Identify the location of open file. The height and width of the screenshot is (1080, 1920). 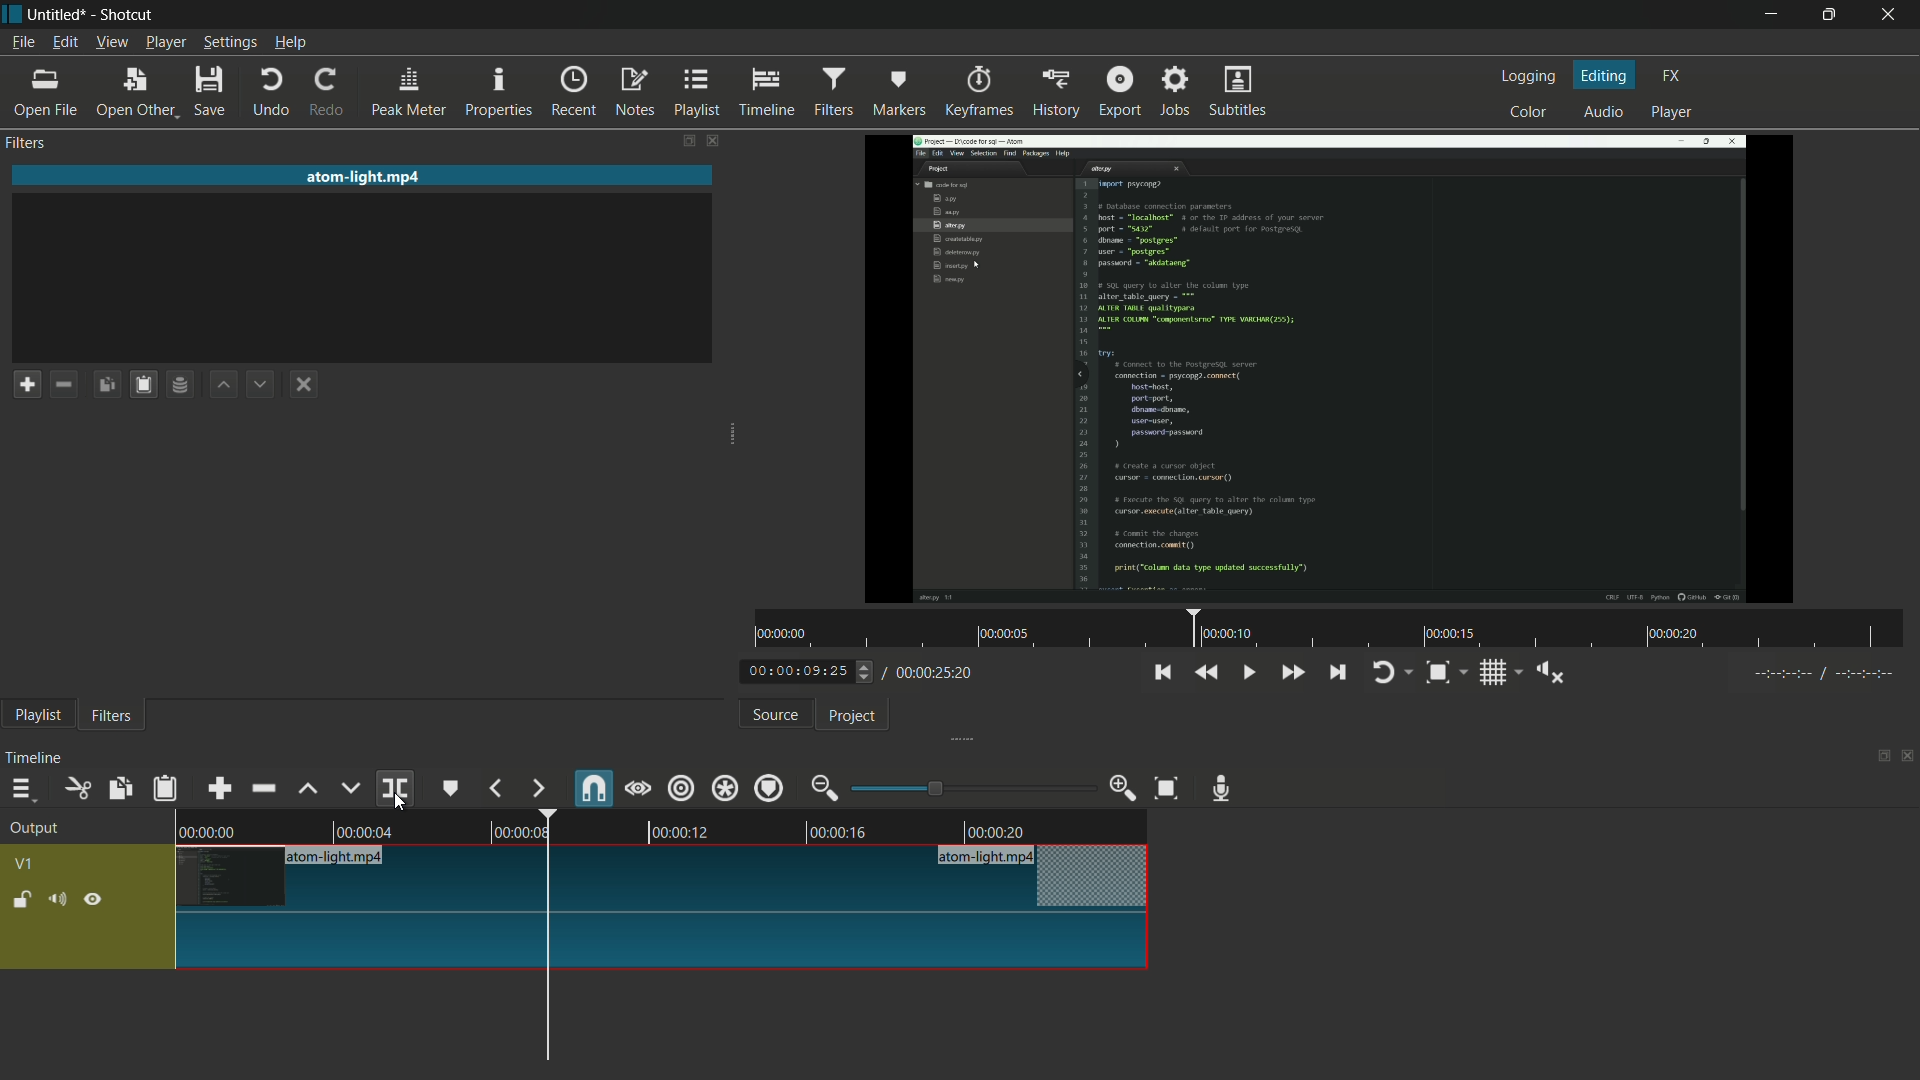
(45, 93).